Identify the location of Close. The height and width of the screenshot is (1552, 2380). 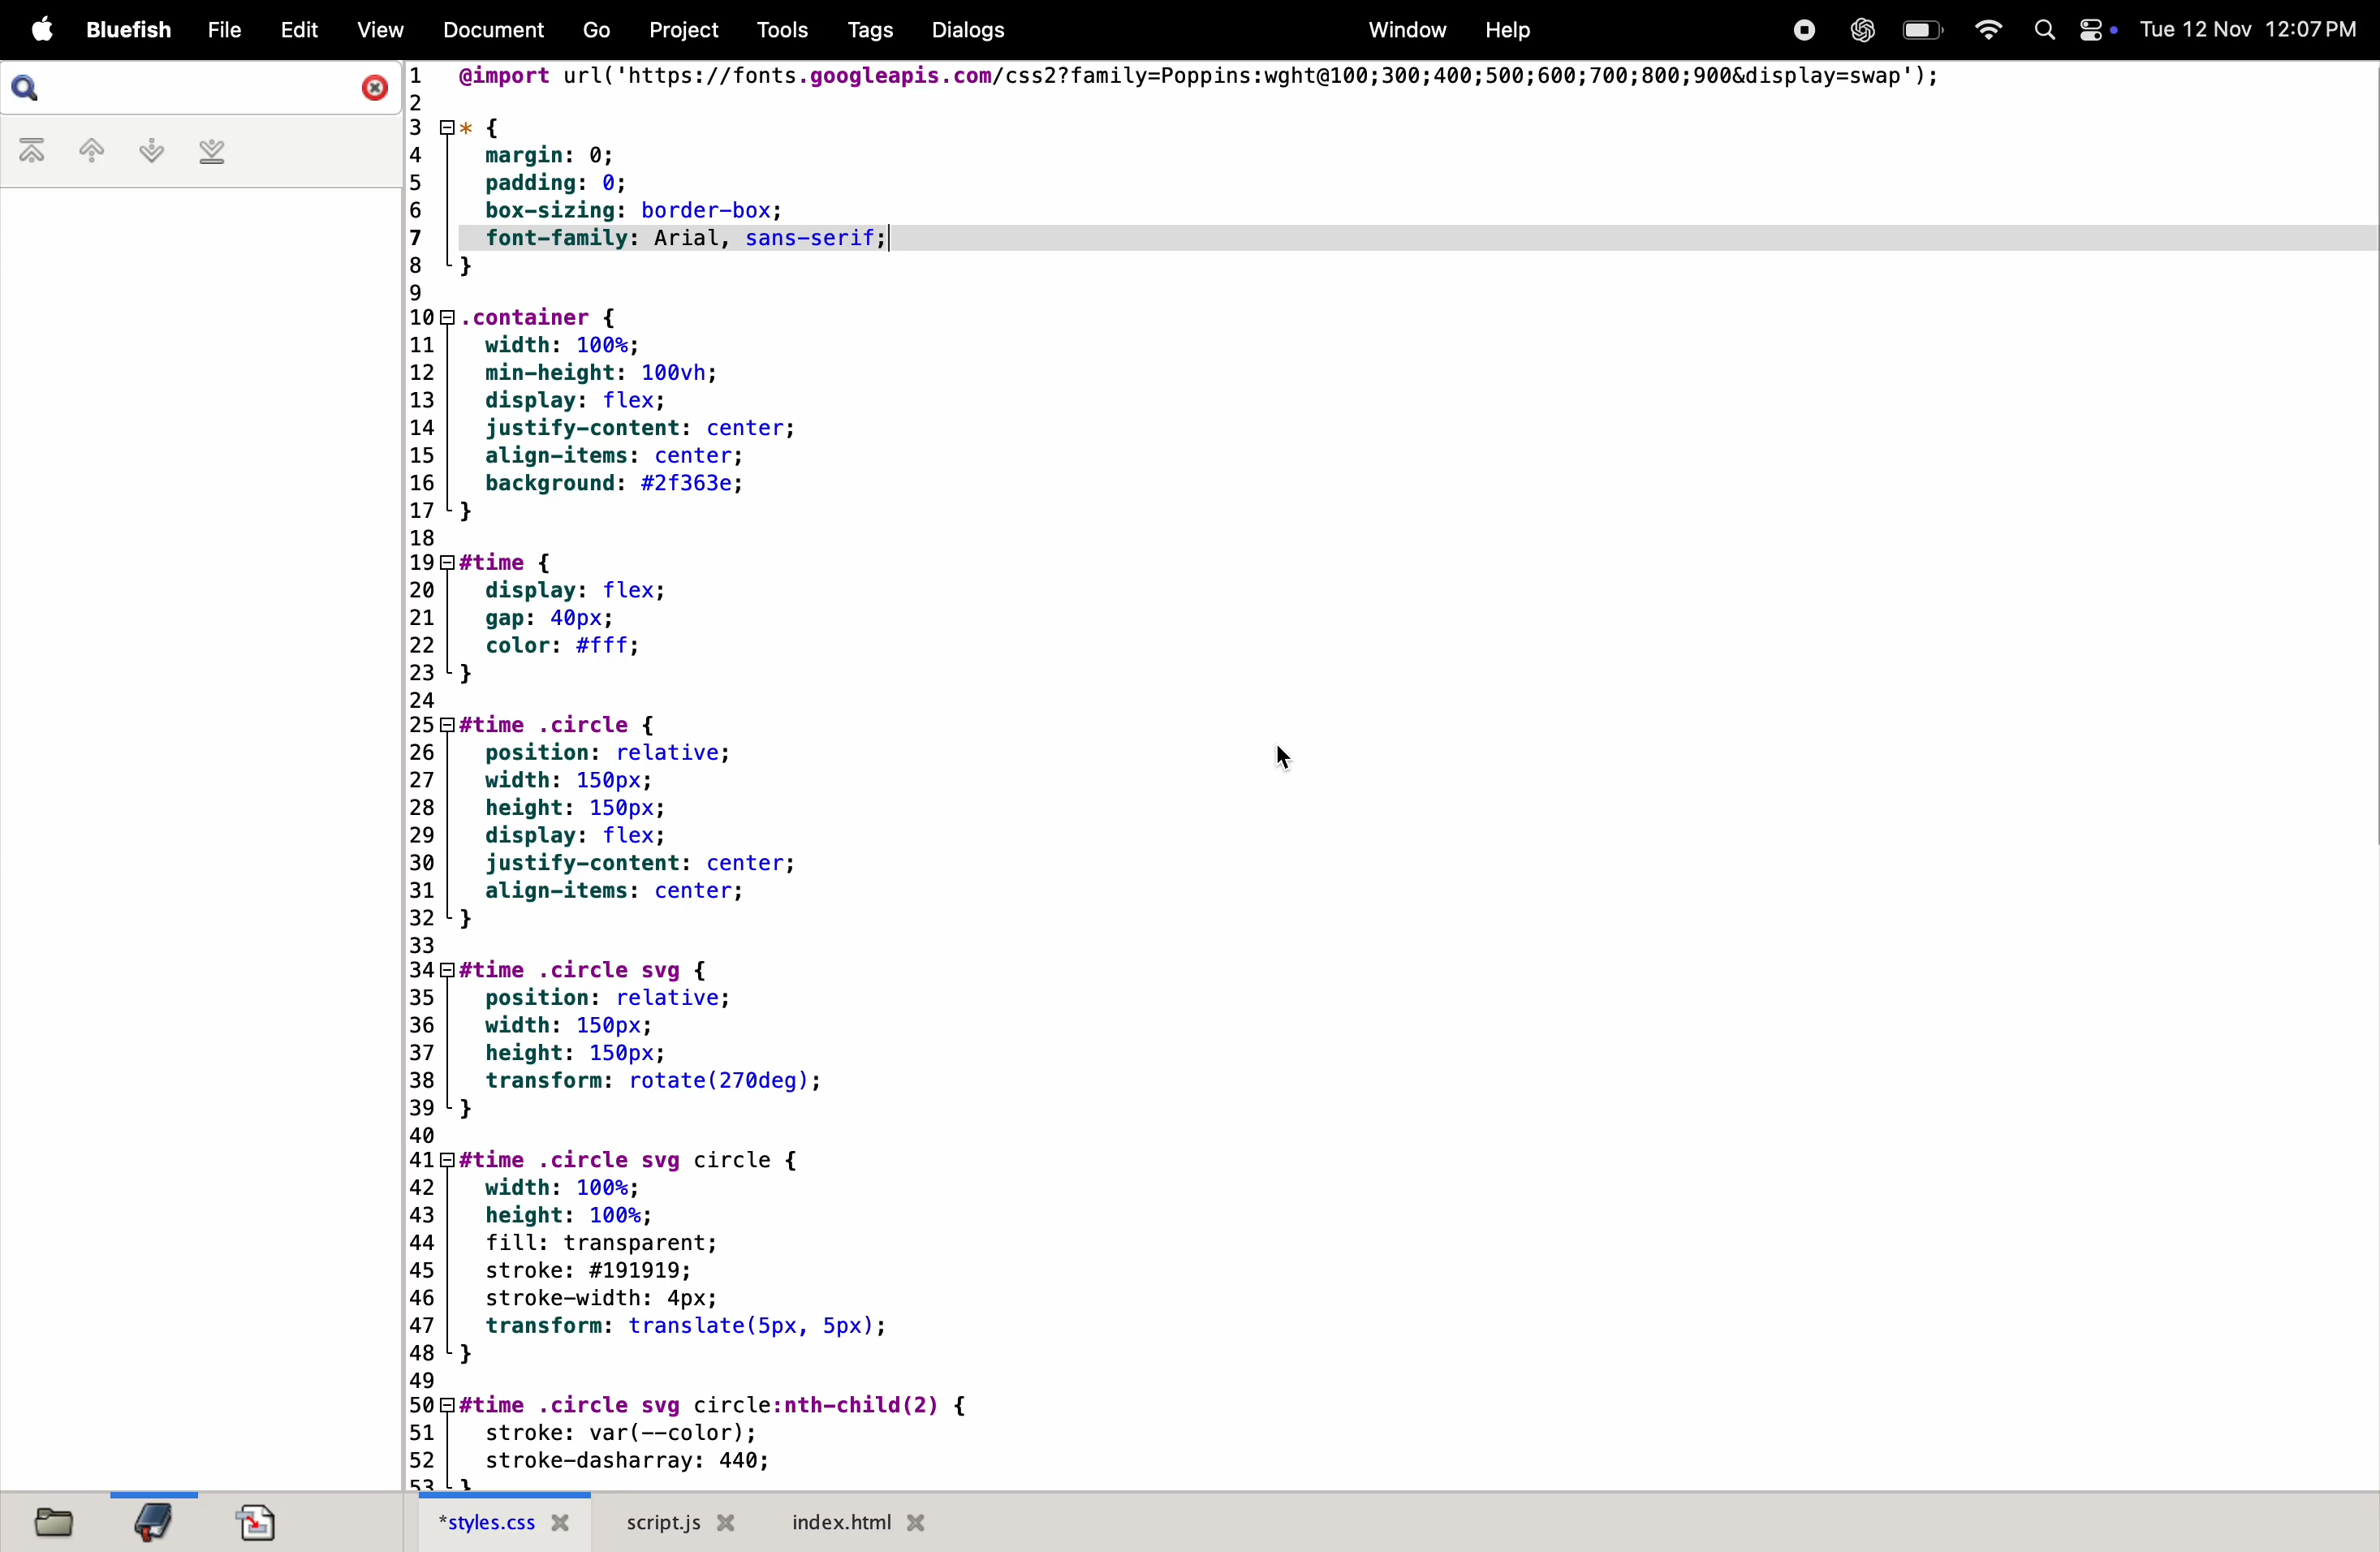
(370, 85).